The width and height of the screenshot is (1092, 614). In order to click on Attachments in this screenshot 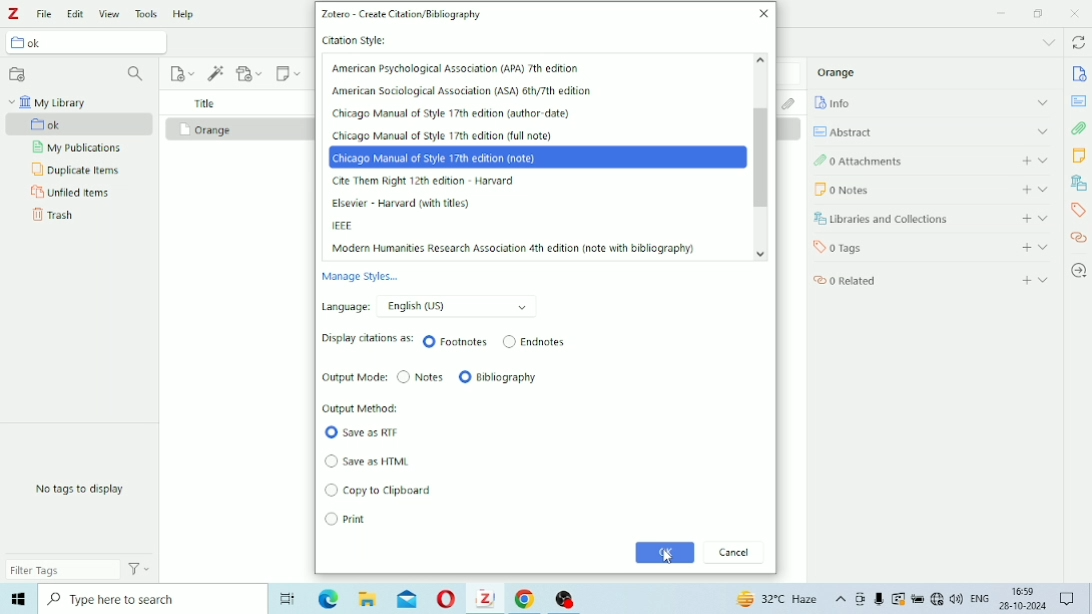, I will do `click(929, 159)`.